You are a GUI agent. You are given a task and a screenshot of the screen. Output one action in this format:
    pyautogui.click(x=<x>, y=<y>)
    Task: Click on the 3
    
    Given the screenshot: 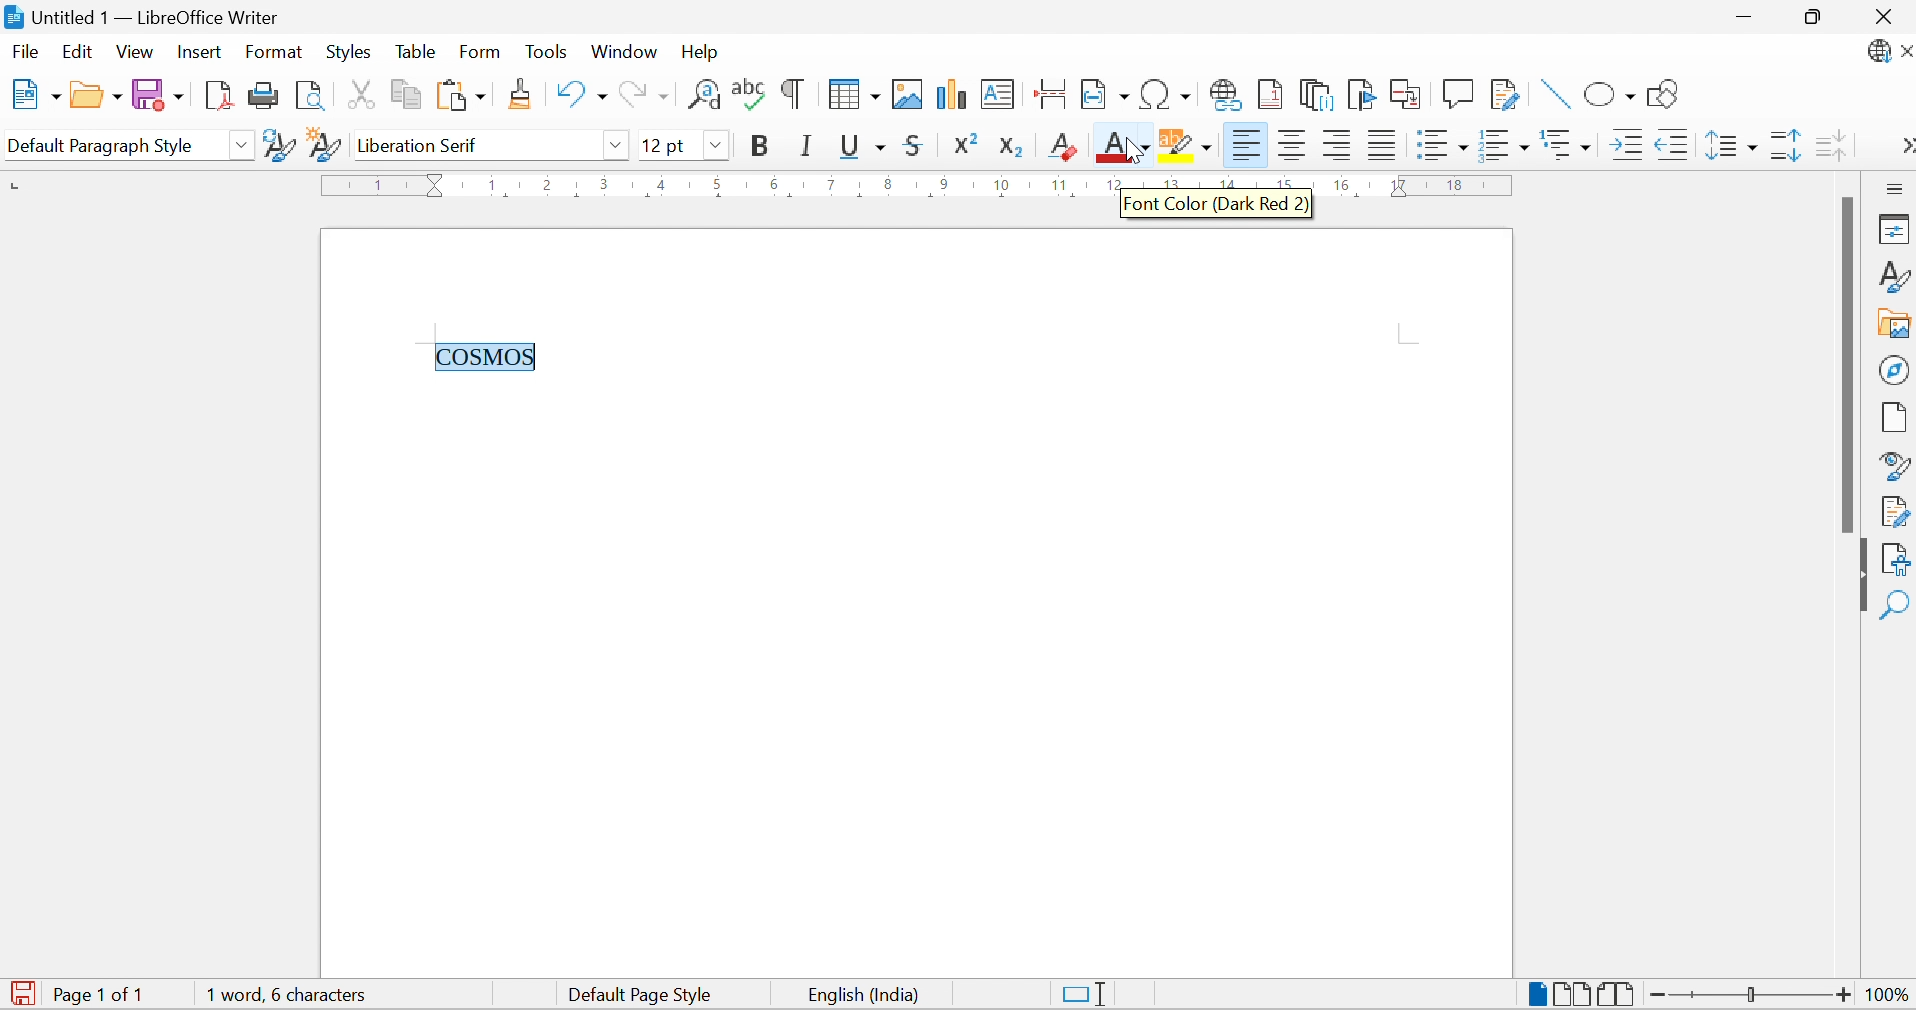 What is the action you would take?
    pyautogui.click(x=606, y=183)
    